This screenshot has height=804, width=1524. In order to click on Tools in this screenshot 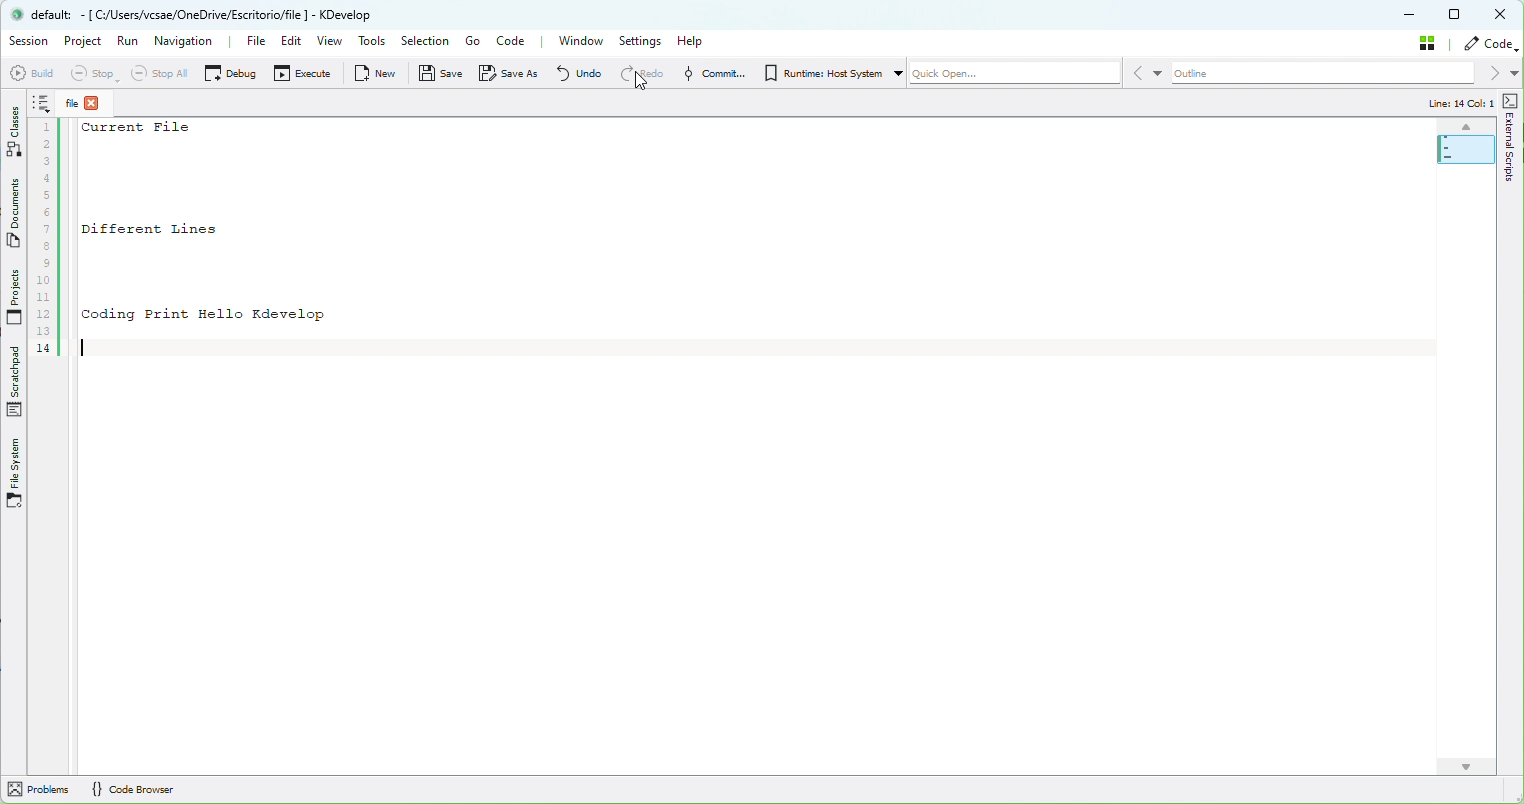, I will do `click(377, 40)`.